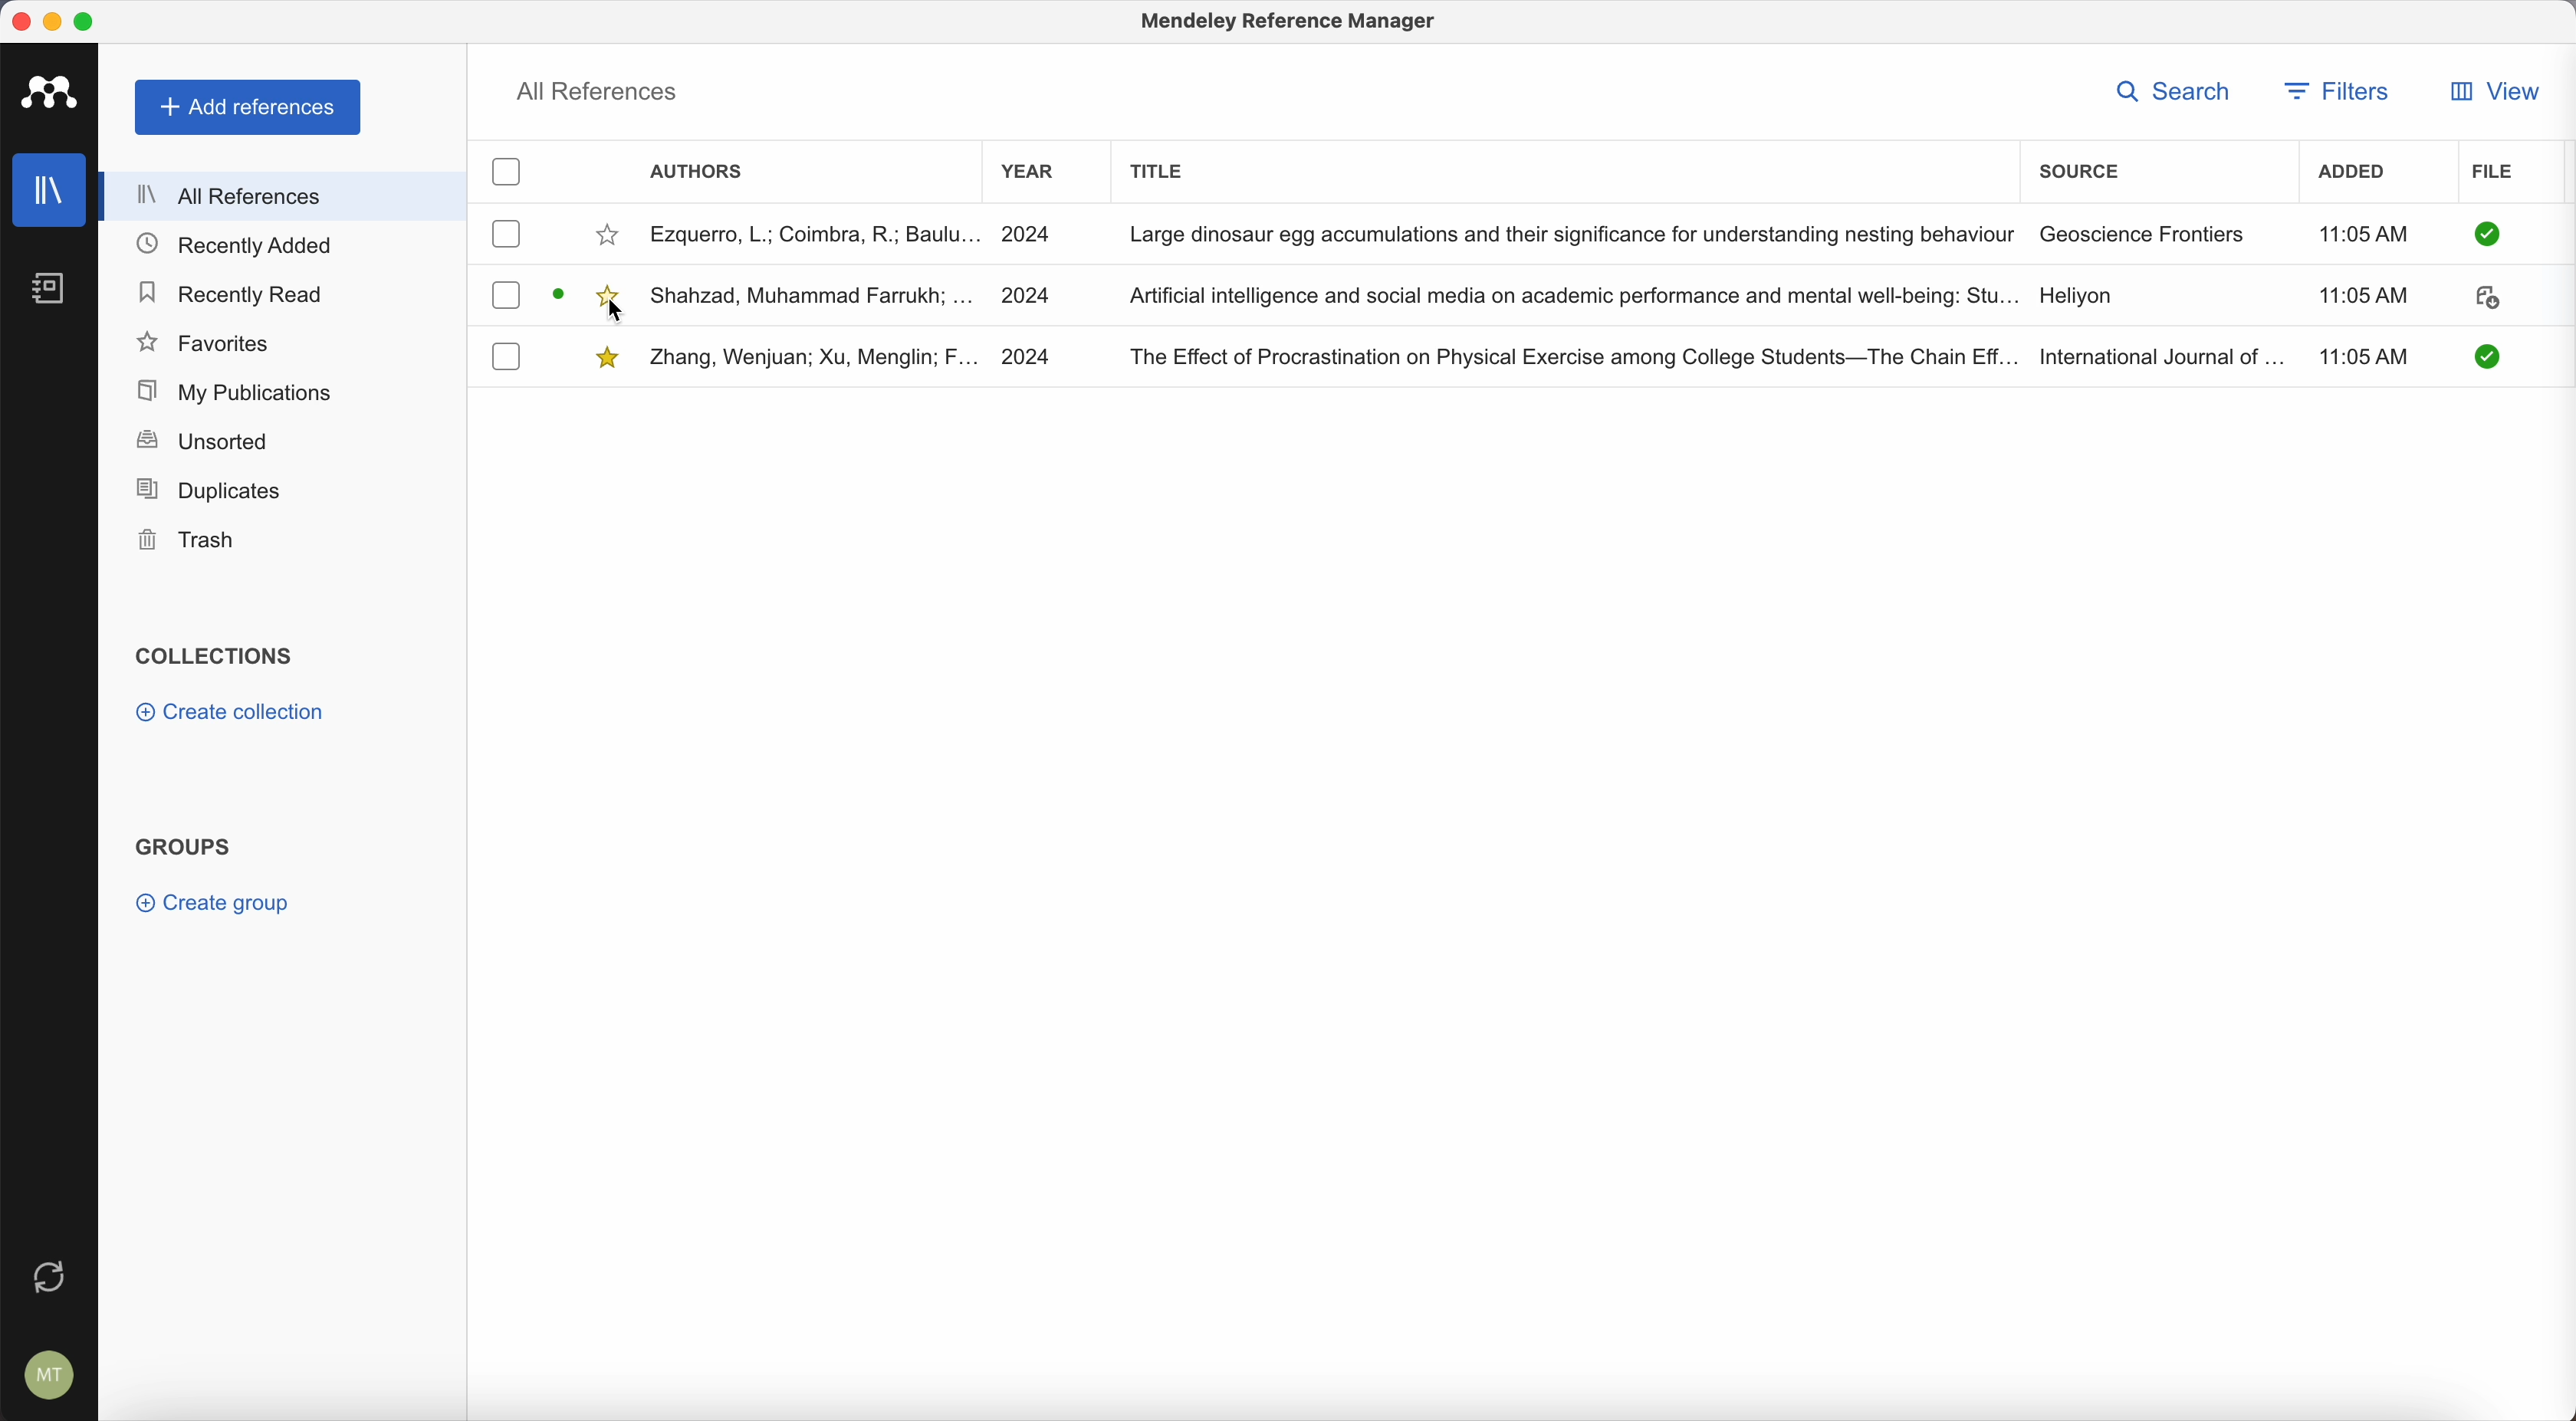 The image size is (2576, 1421). What do you see at coordinates (507, 295) in the screenshot?
I see `checkbox` at bounding box center [507, 295].